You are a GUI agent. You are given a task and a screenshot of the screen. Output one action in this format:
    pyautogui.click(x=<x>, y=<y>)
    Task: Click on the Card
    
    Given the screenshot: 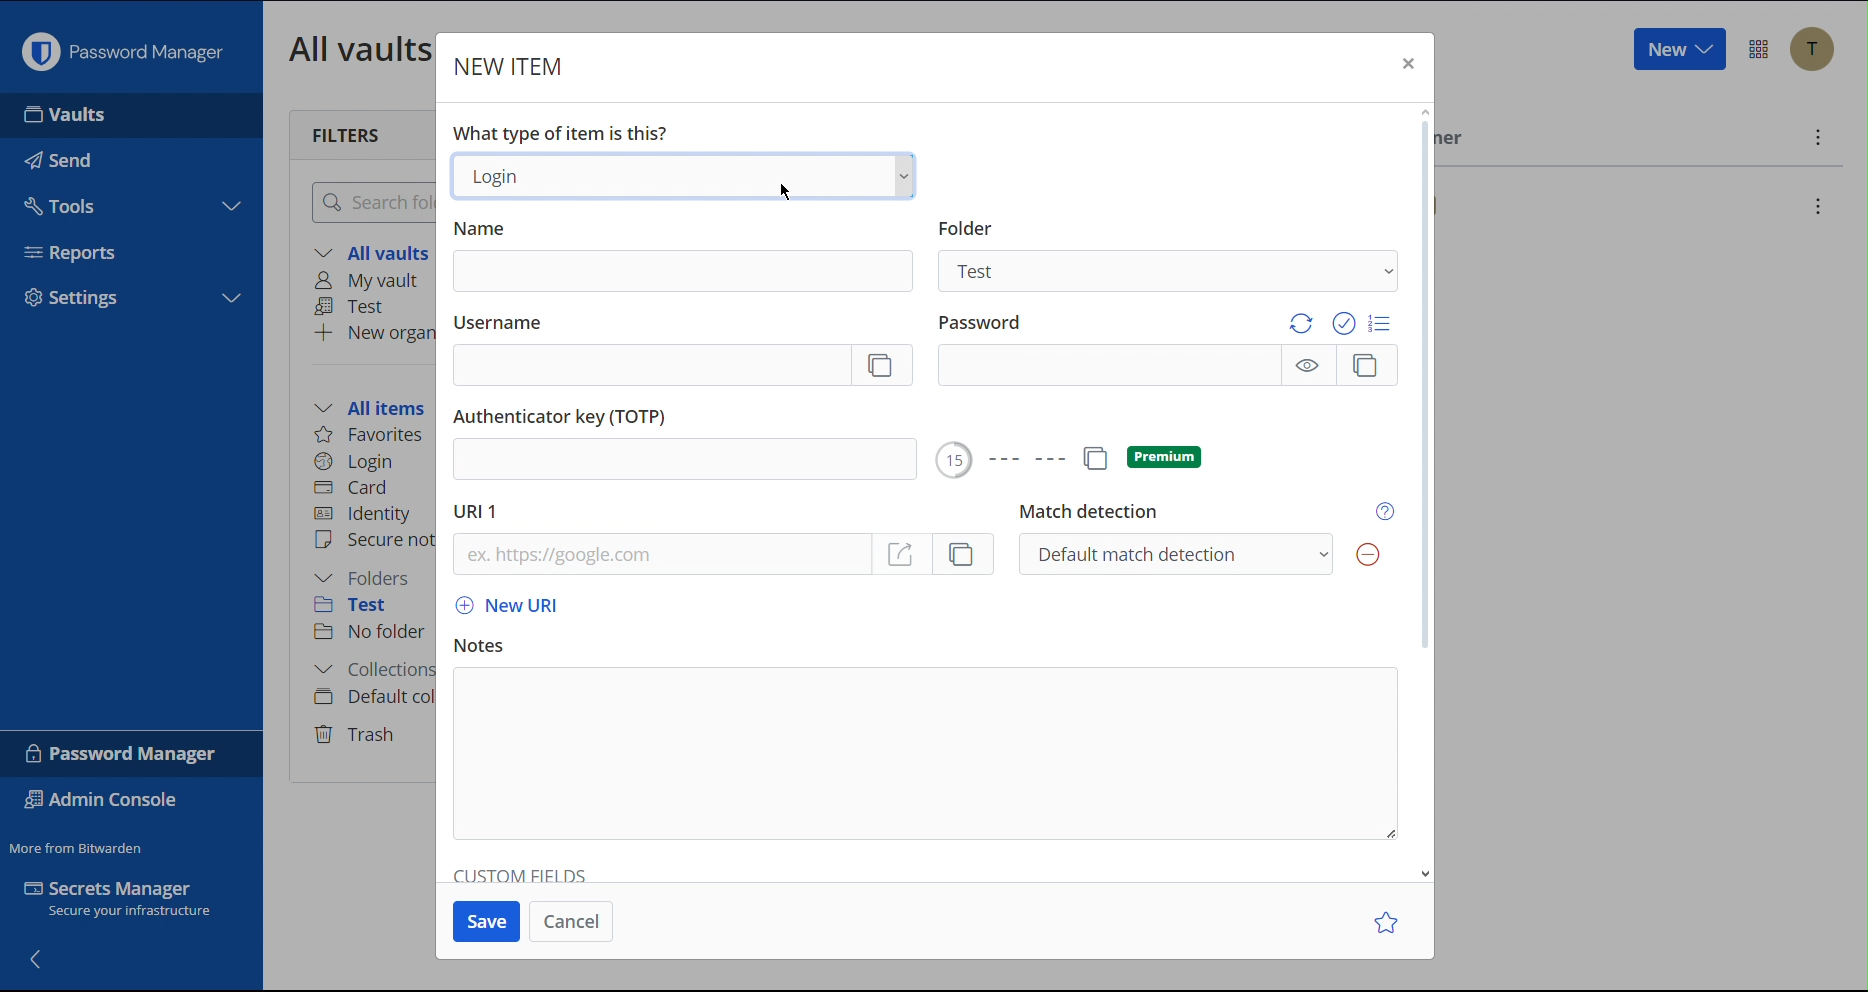 What is the action you would take?
    pyautogui.click(x=355, y=485)
    